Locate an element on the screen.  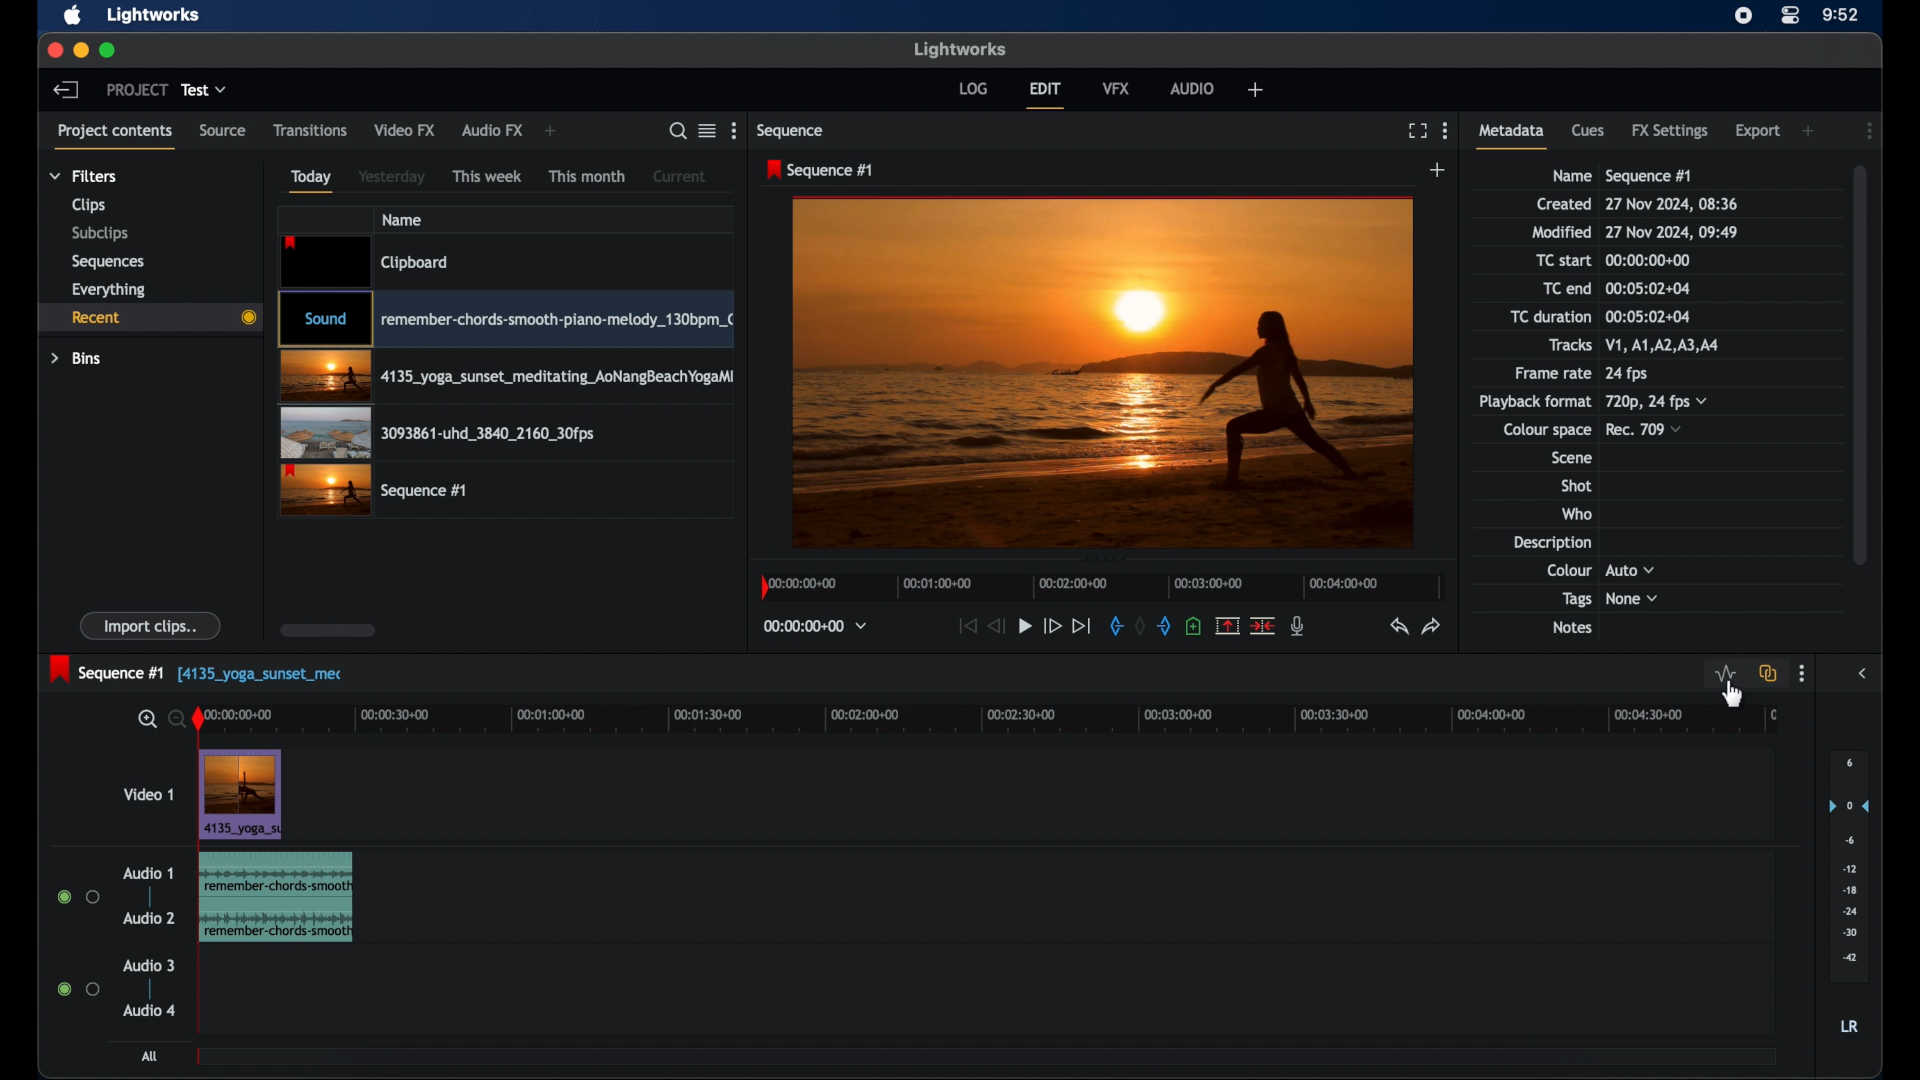
play button is located at coordinates (1025, 625).